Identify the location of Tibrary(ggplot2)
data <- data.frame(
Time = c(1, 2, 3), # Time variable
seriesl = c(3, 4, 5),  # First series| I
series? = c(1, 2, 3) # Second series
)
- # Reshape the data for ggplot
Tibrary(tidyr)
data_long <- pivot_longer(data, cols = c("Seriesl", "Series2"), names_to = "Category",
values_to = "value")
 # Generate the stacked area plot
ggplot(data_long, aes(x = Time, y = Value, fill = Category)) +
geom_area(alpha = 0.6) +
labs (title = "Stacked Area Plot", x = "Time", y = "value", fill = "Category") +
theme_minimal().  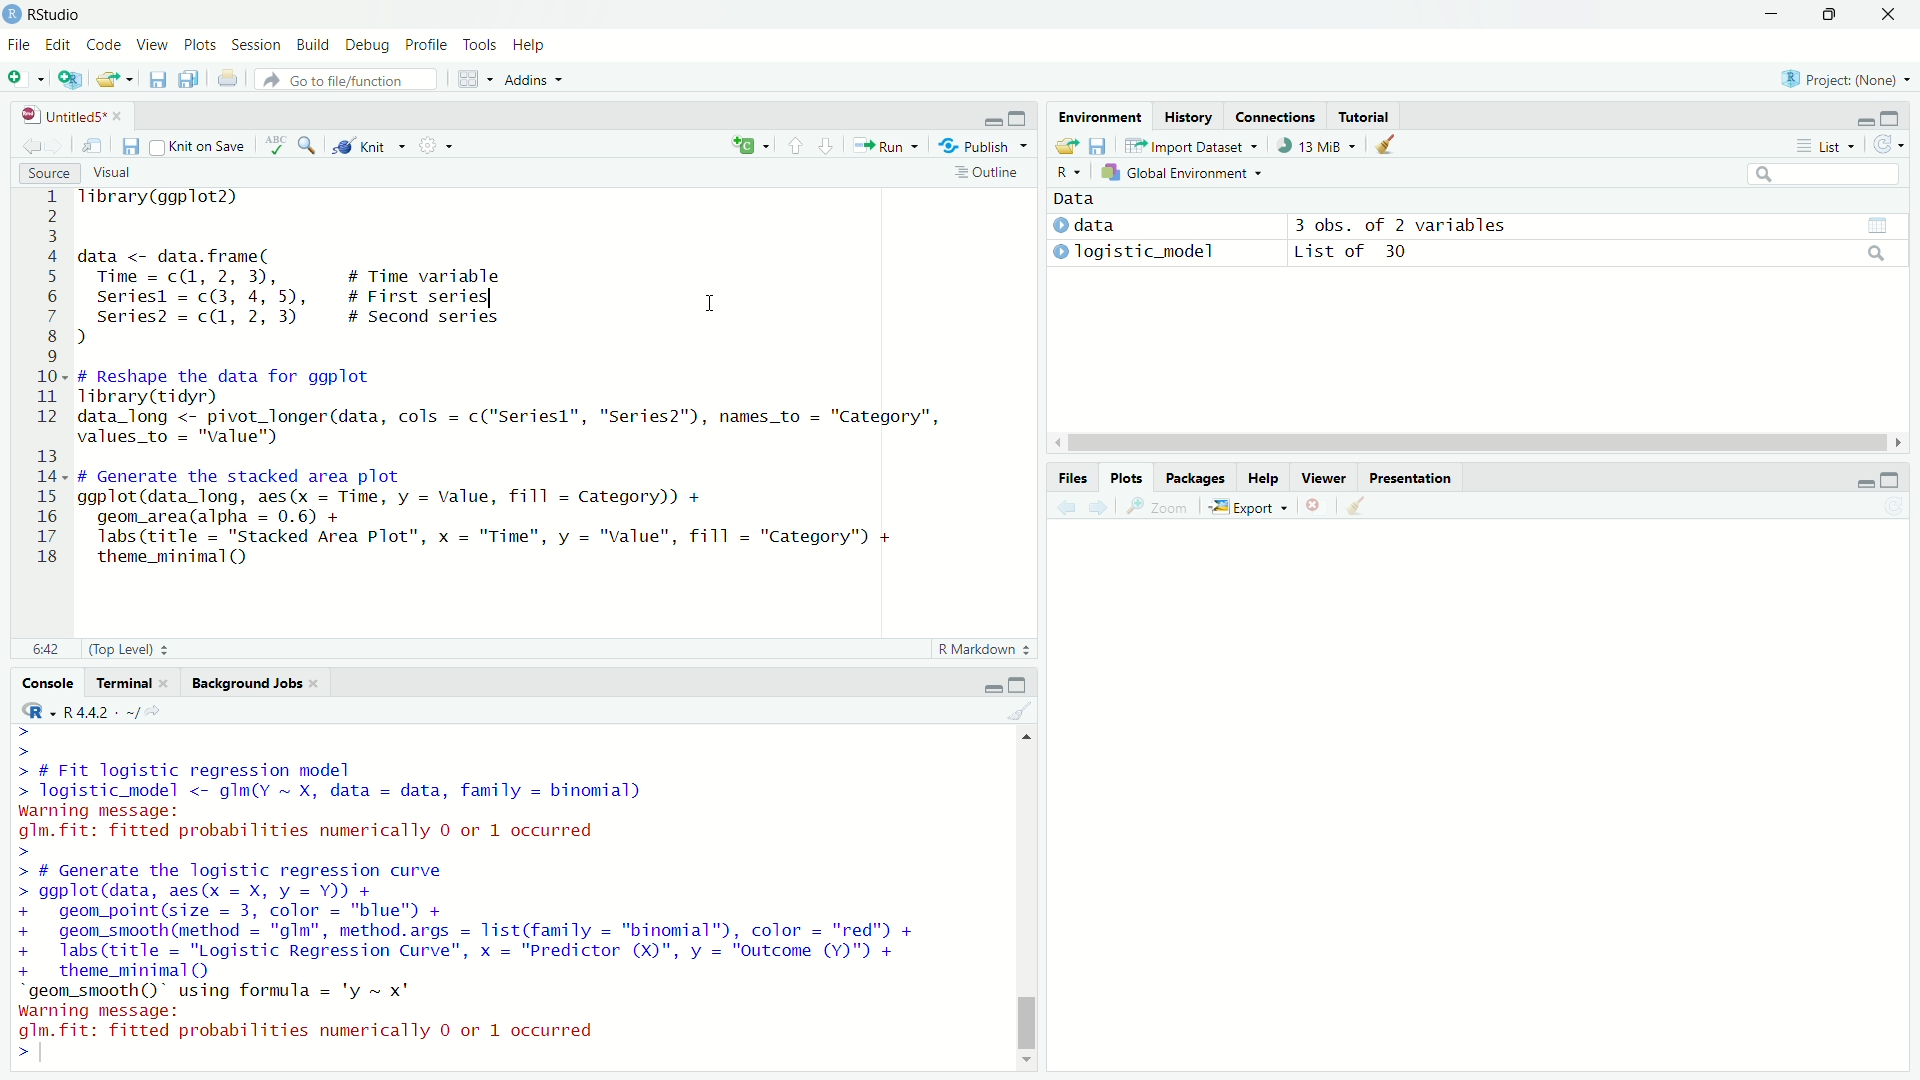
(562, 382).